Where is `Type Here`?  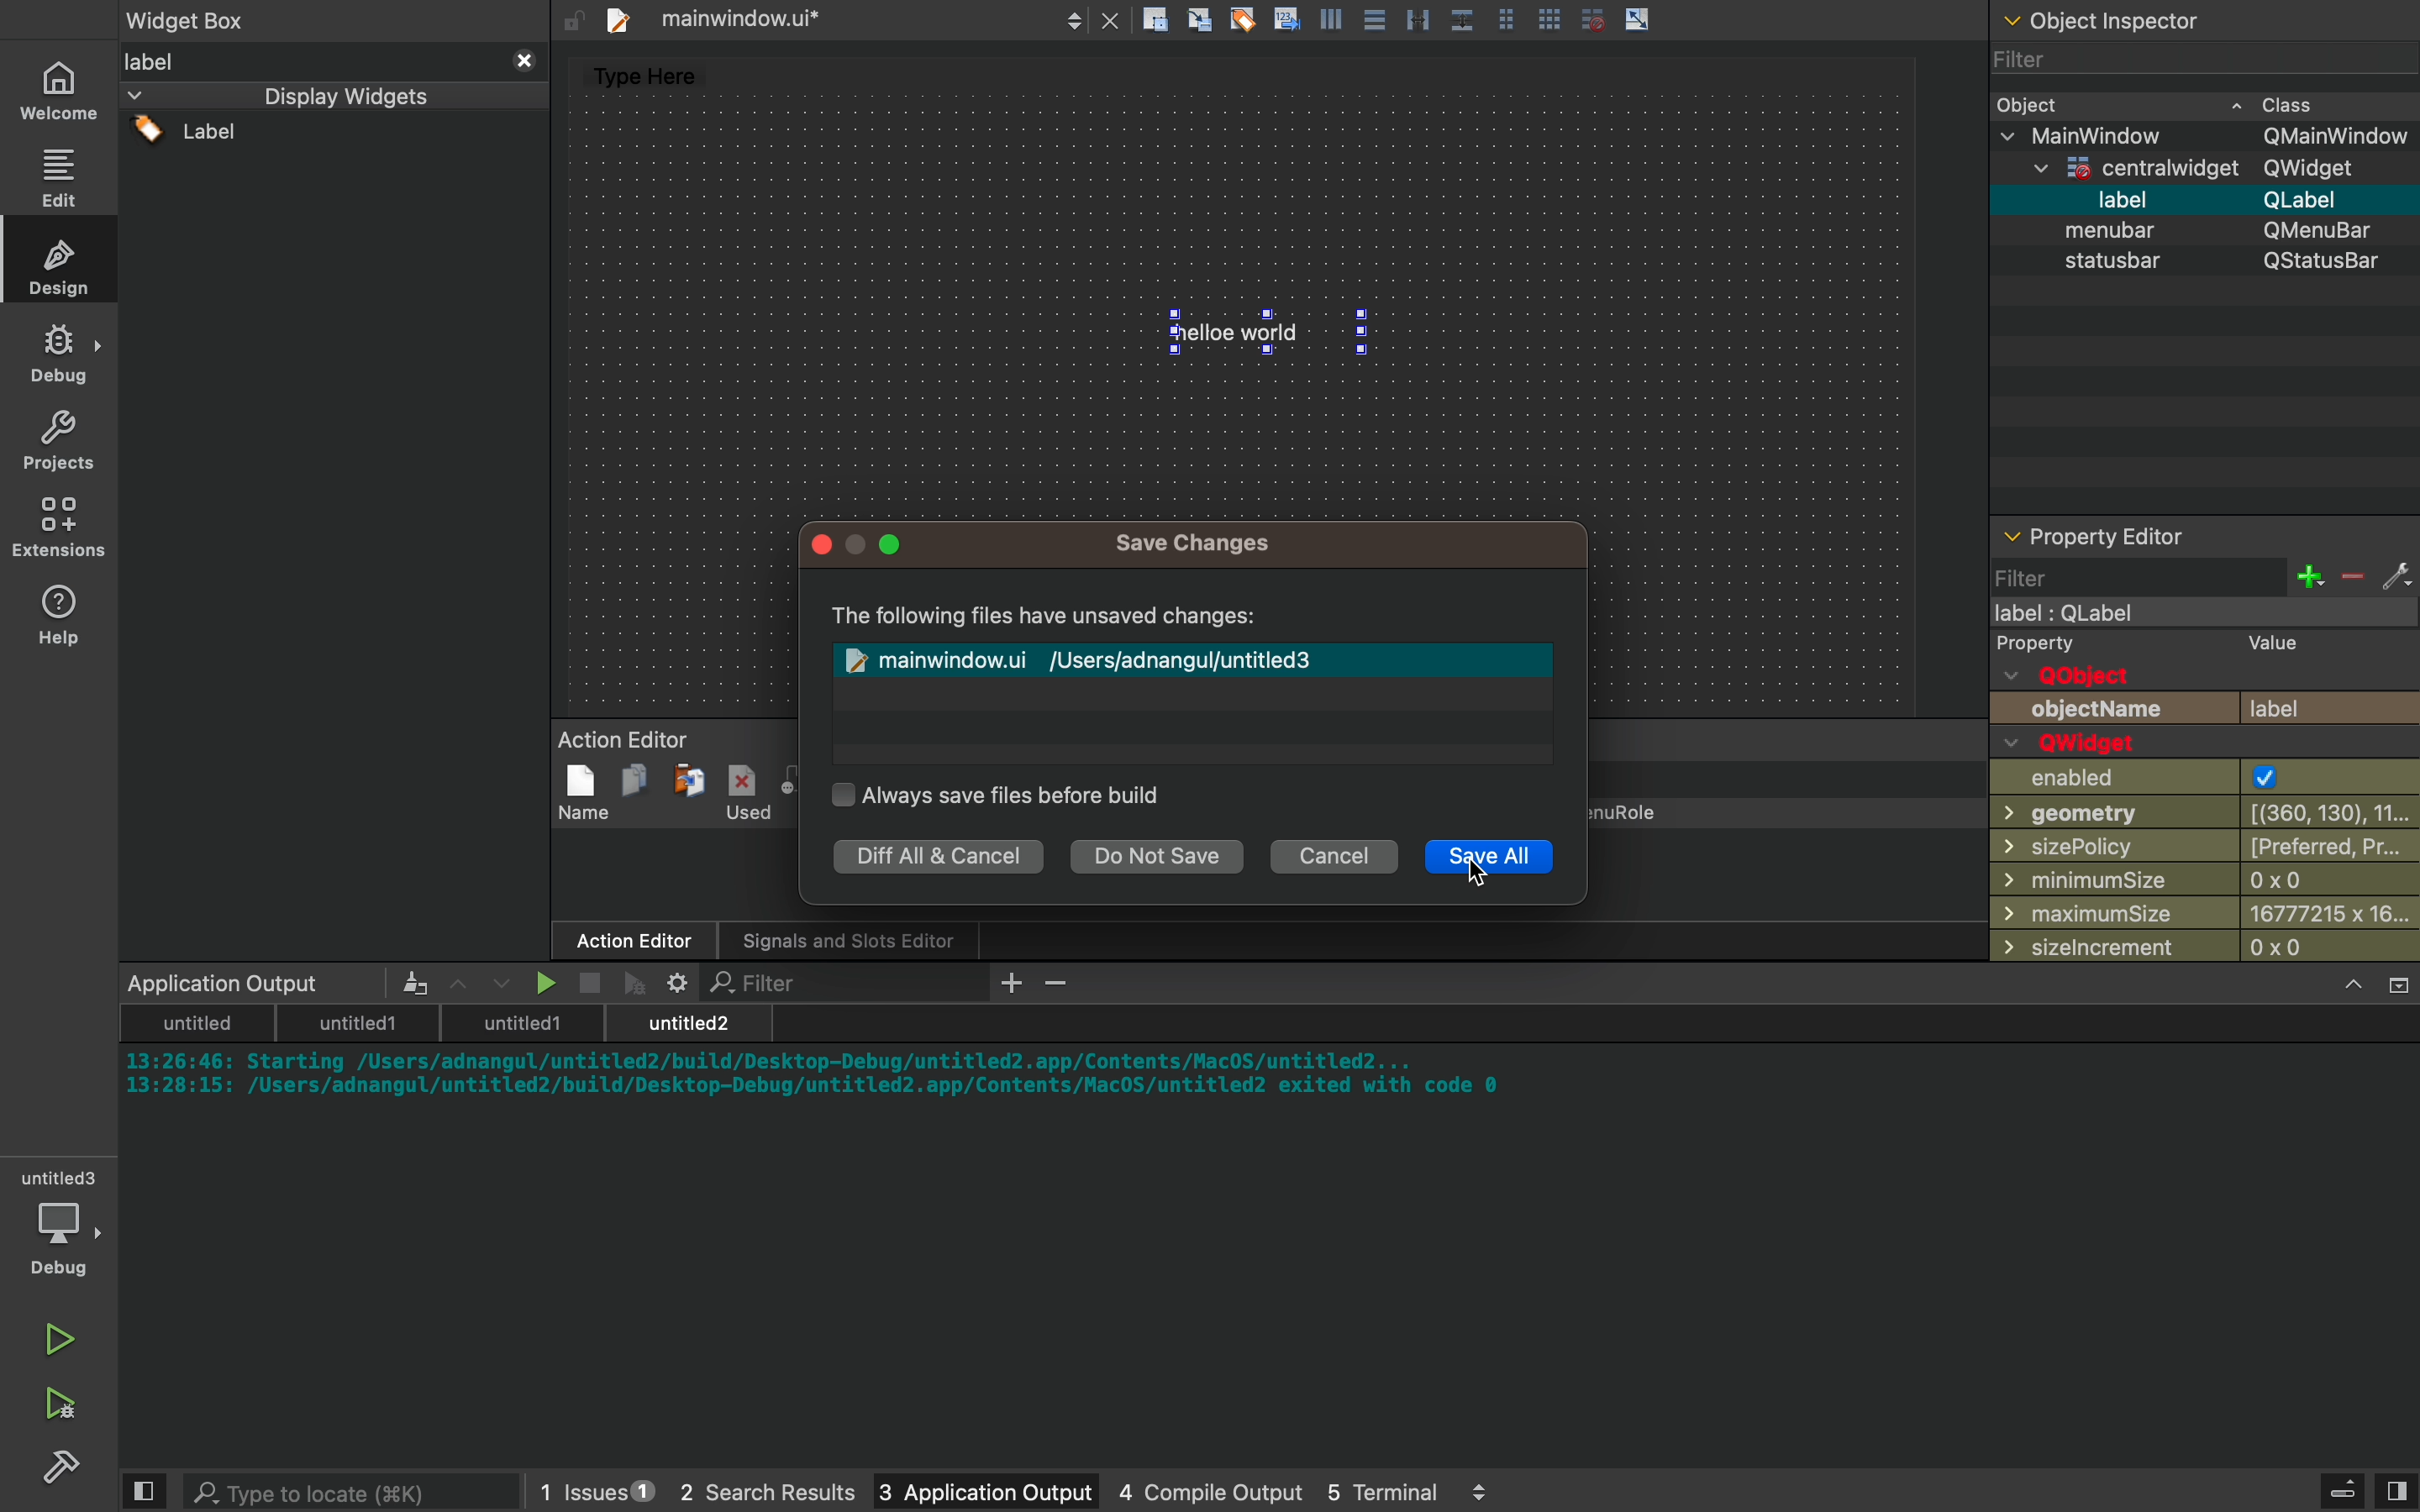
Type Here is located at coordinates (651, 77).